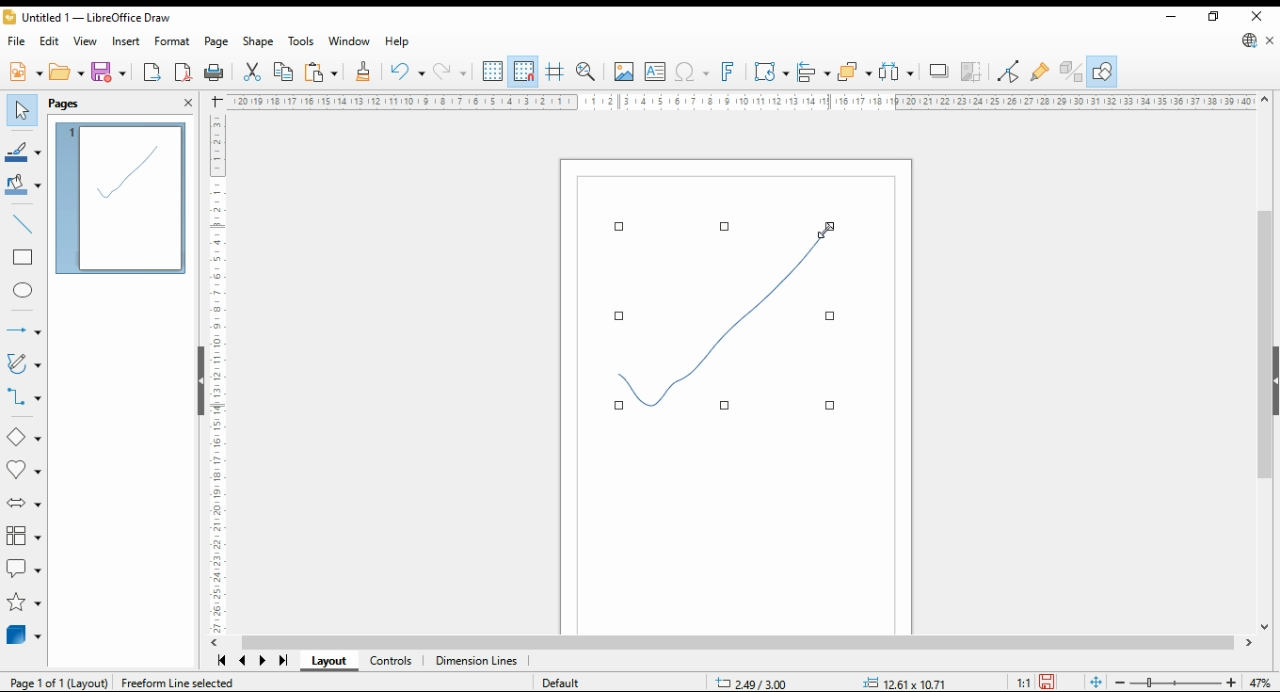  What do you see at coordinates (23, 503) in the screenshot?
I see `block arrows` at bounding box center [23, 503].